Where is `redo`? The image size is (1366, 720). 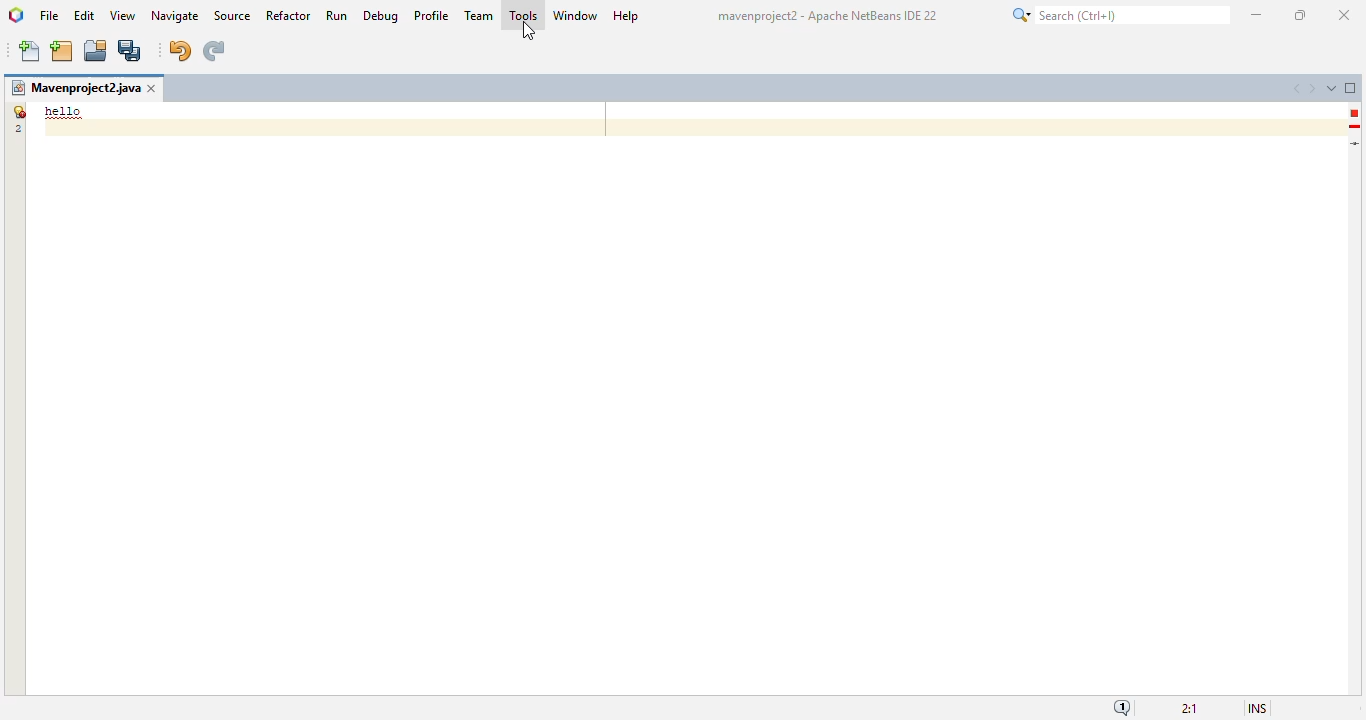
redo is located at coordinates (213, 51).